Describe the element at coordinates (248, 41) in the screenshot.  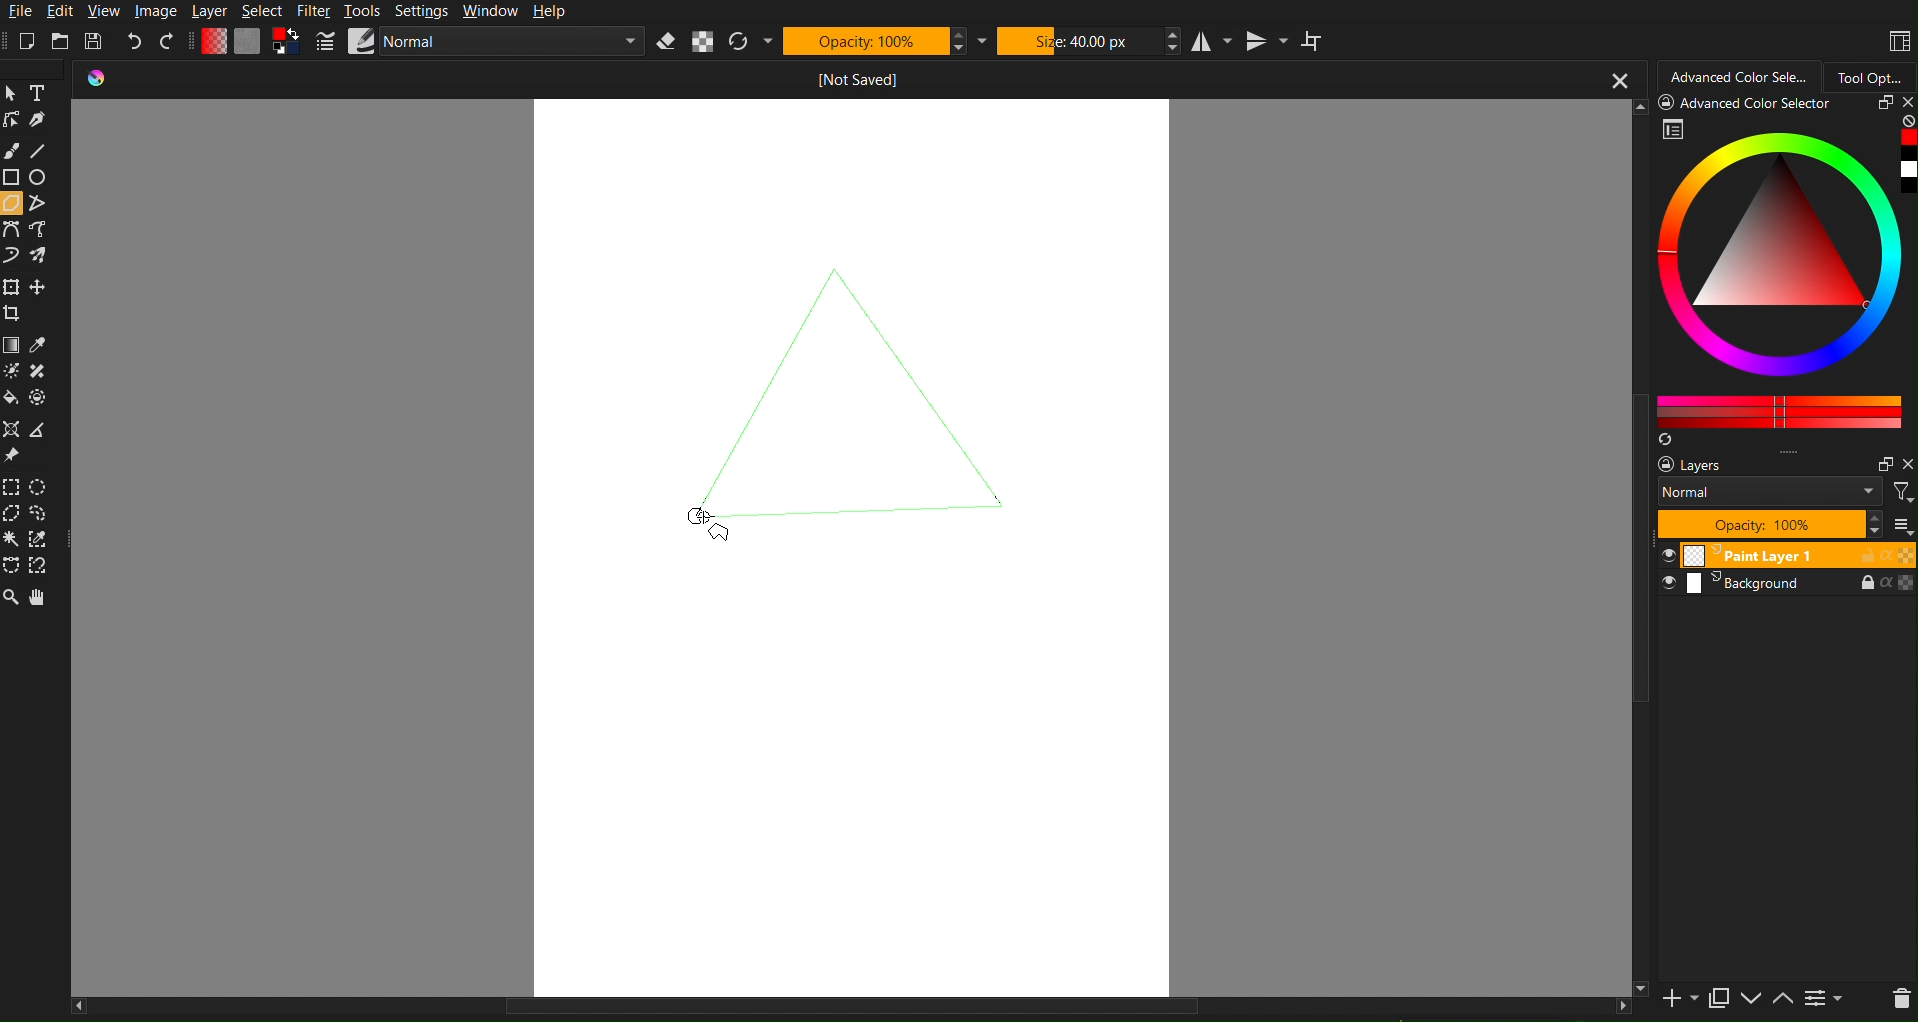
I see `Color Settings` at that location.